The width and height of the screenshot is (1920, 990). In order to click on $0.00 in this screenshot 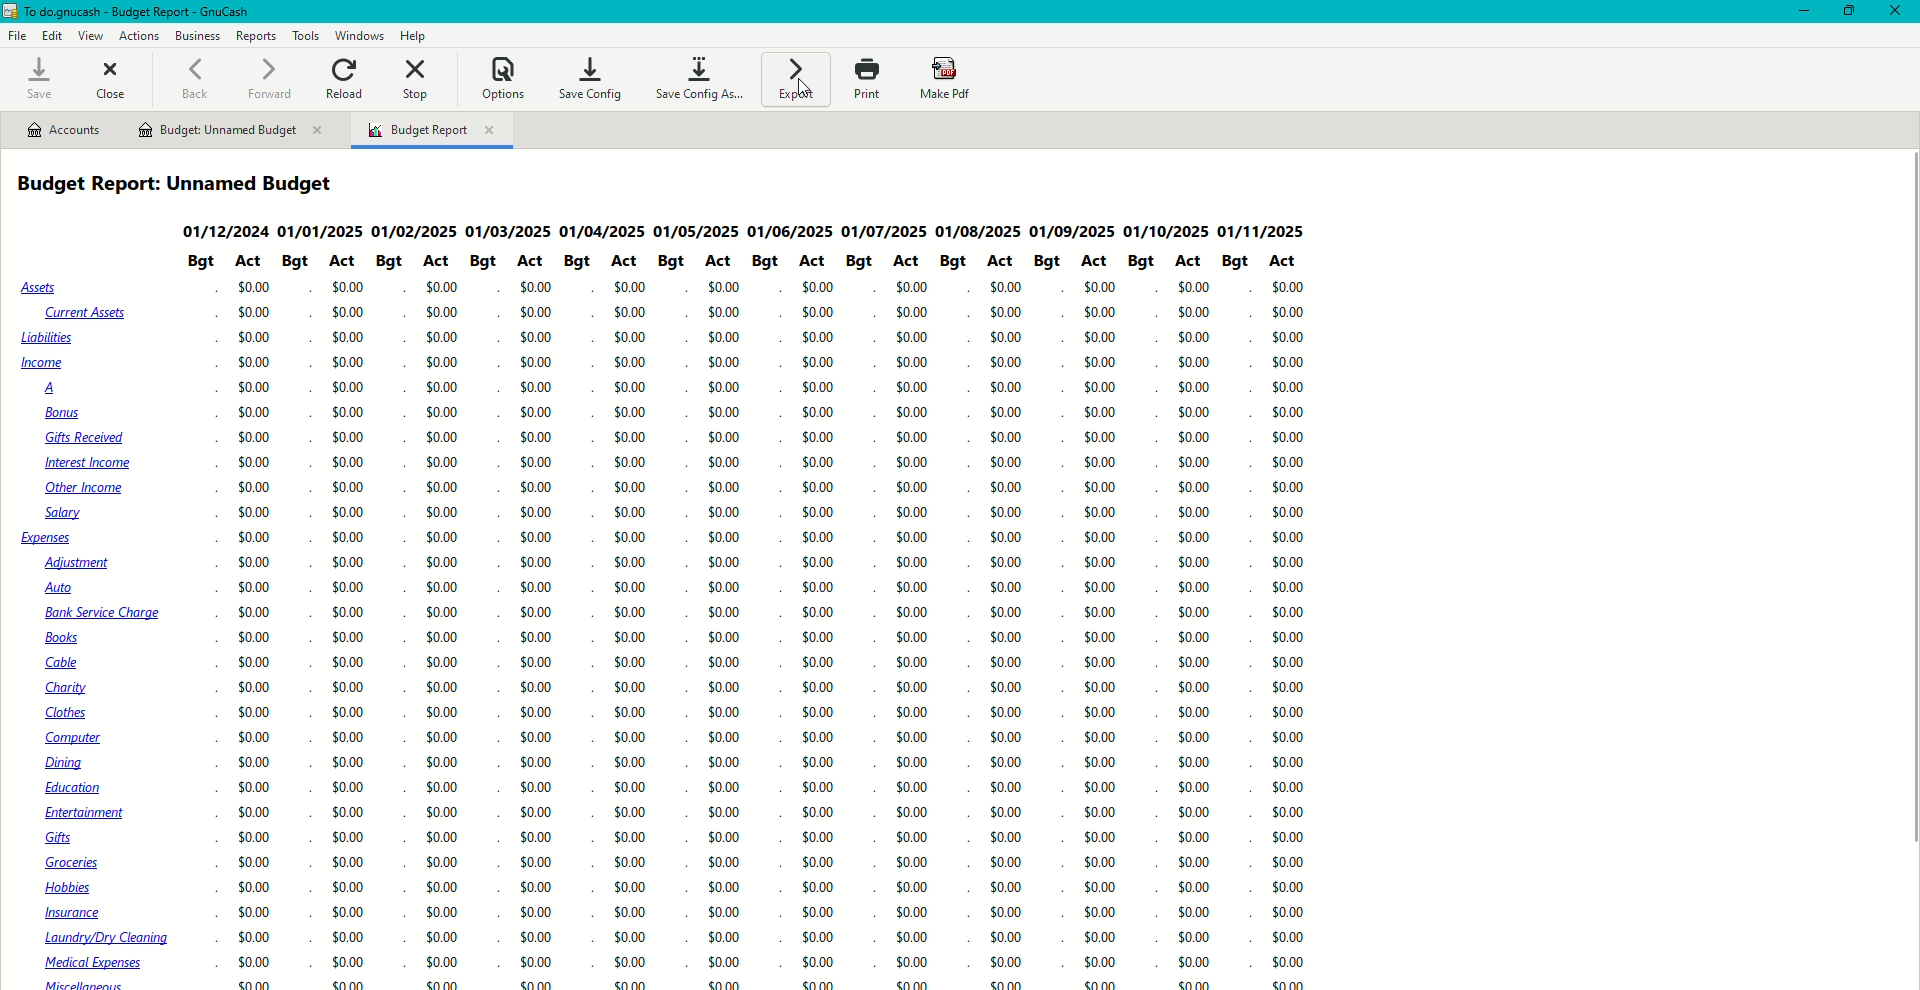, I will do `click(538, 487)`.